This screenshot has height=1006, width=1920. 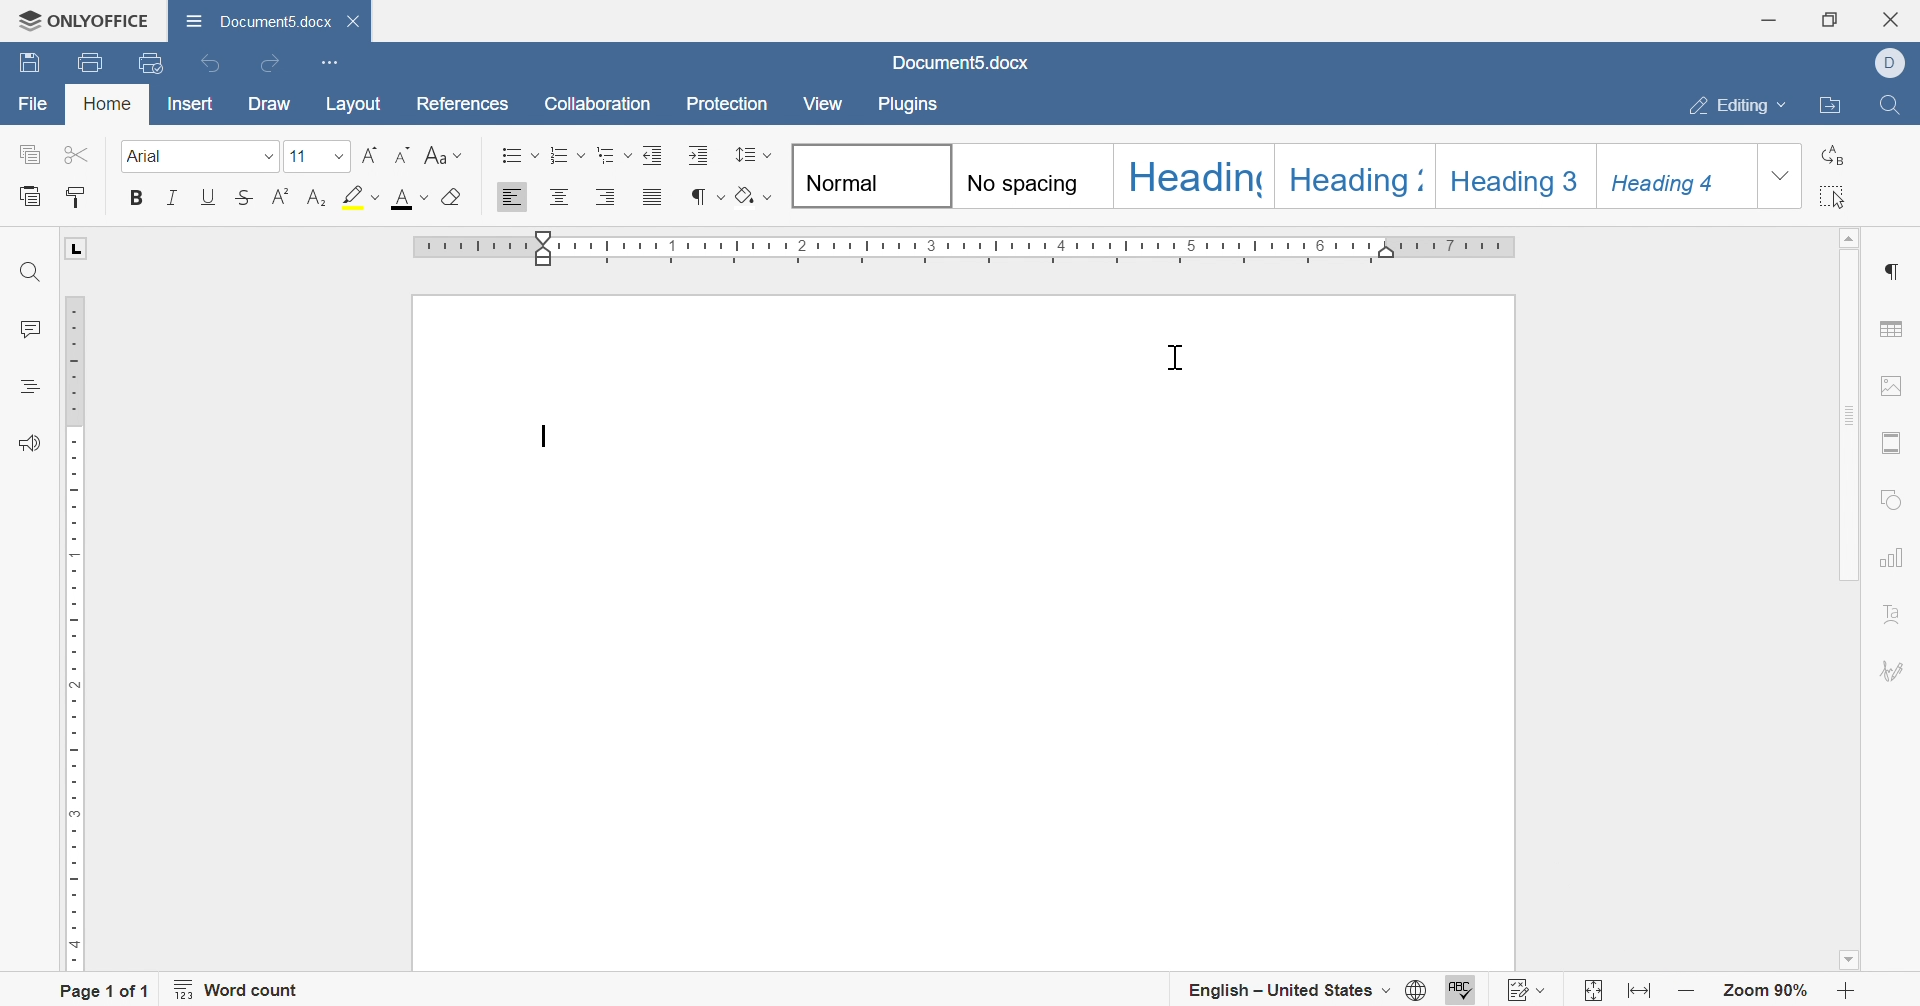 What do you see at coordinates (1895, 441) in the screenshot?
I see `header and footer settings` at bounding box center [1895, 441].